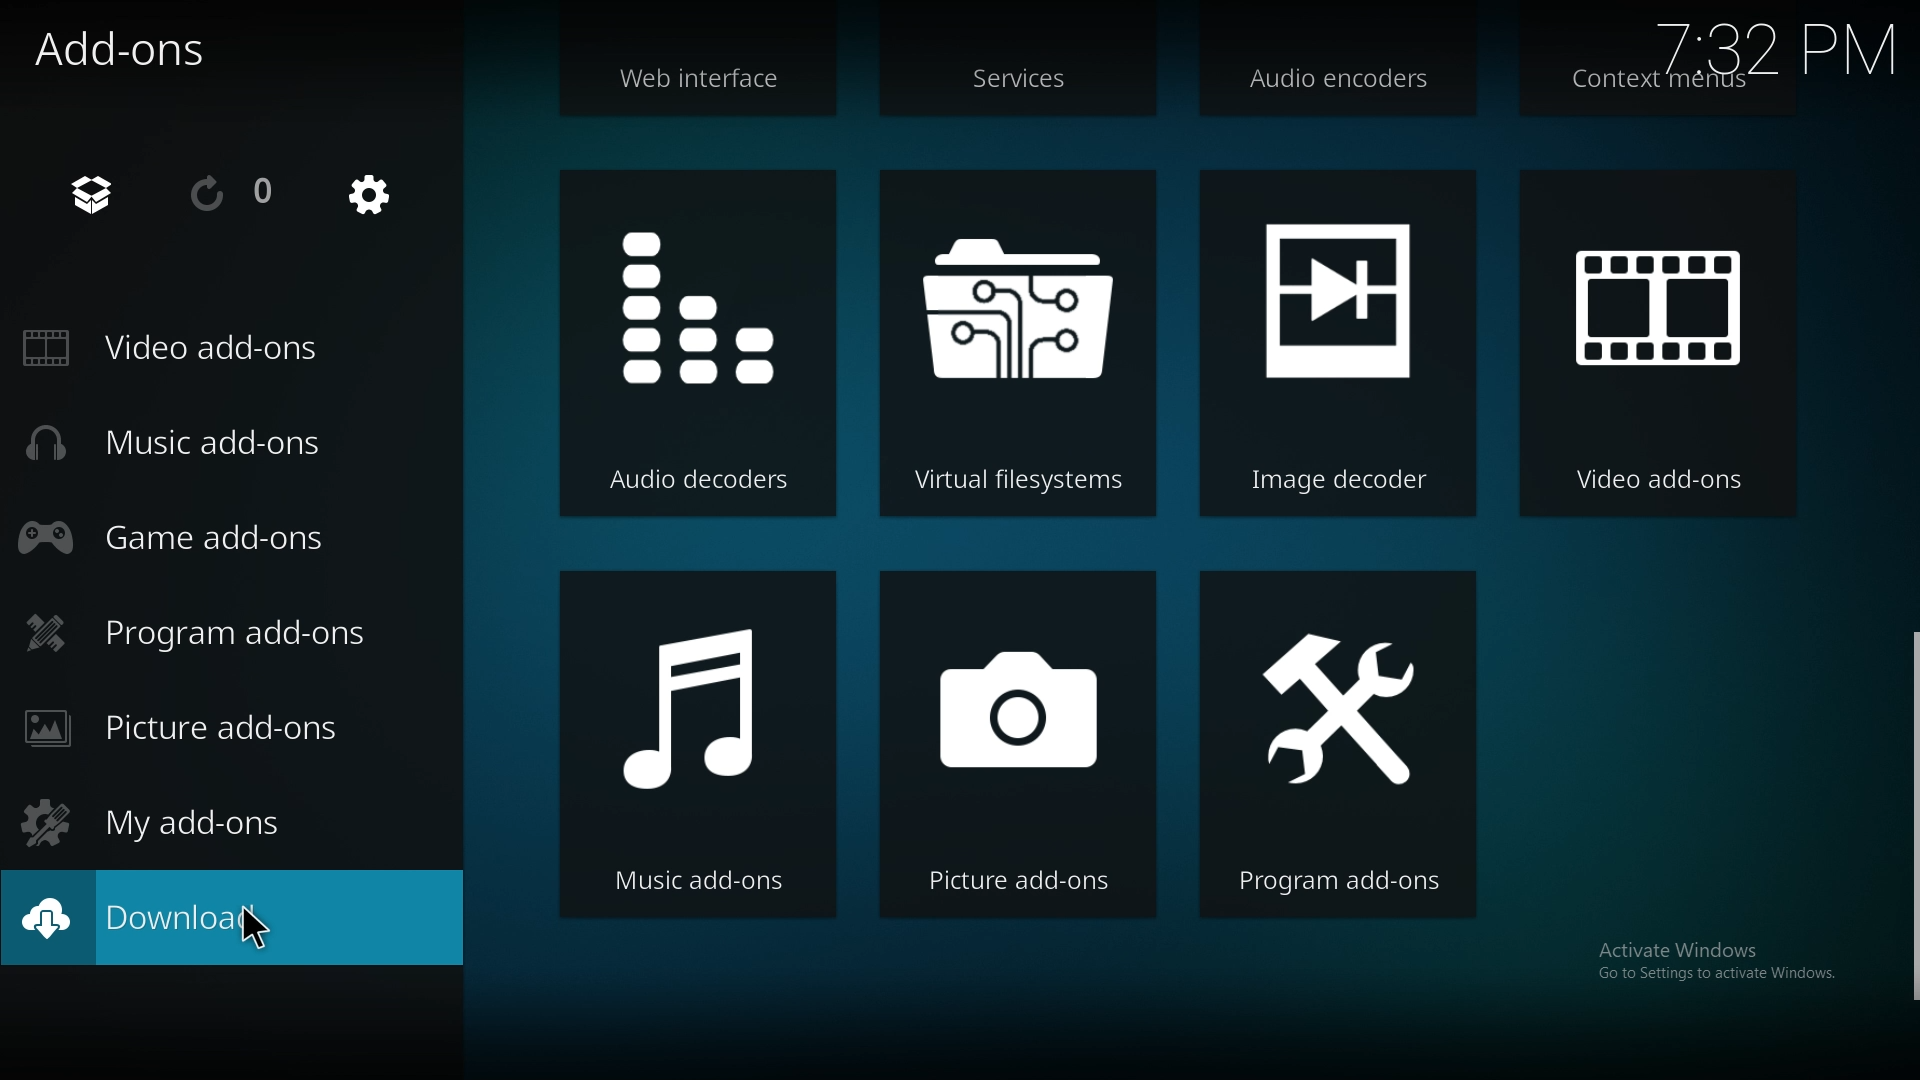 The image size is (1920, 1080). What do you see at coordinates (1654, 346) in the screenshot?
I see `video add ons` at bounding box center [1654, 346].